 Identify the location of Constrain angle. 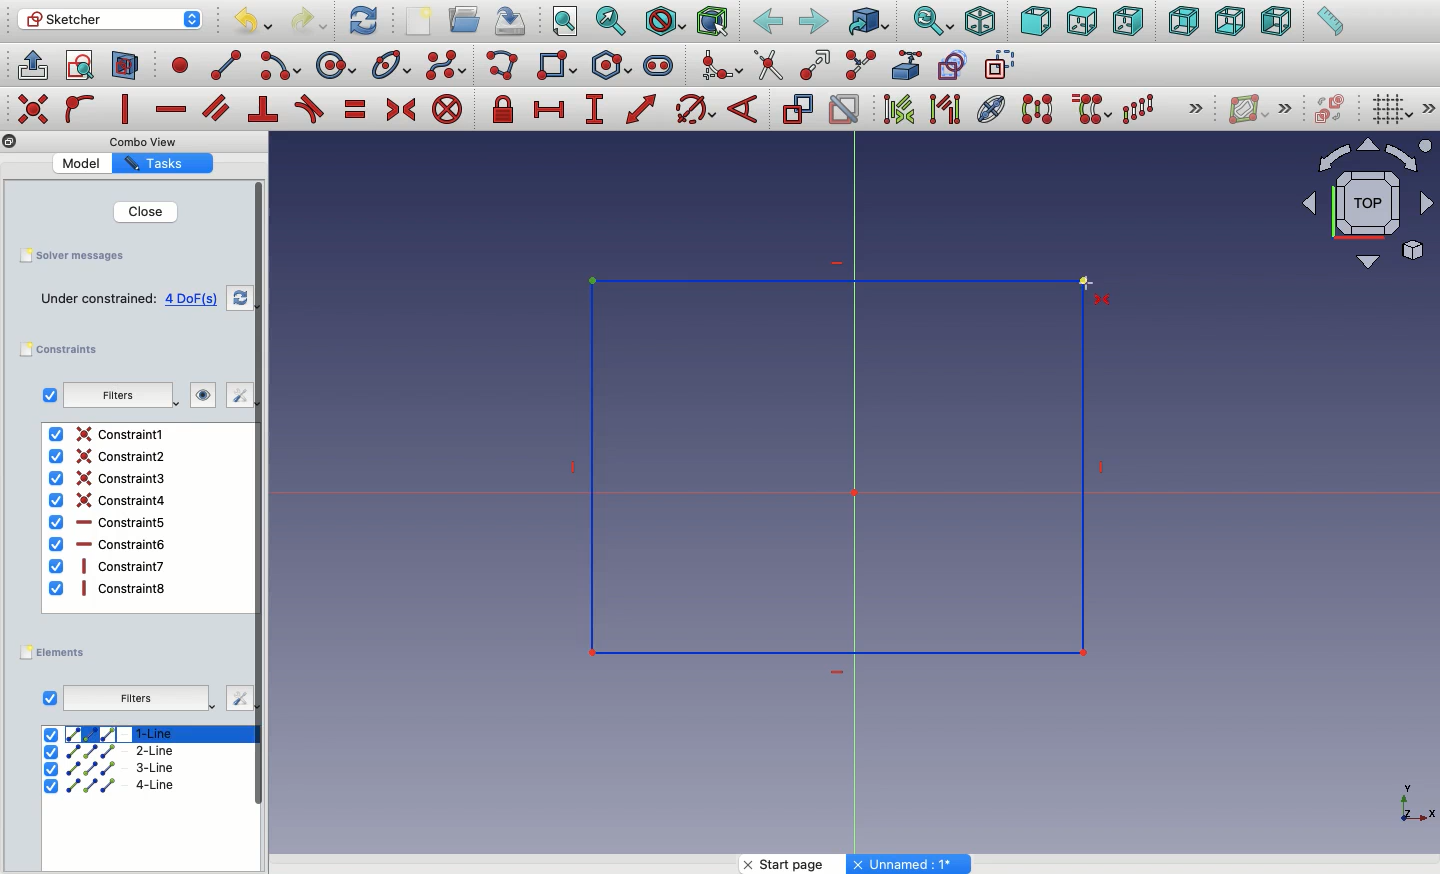
(743, 109).